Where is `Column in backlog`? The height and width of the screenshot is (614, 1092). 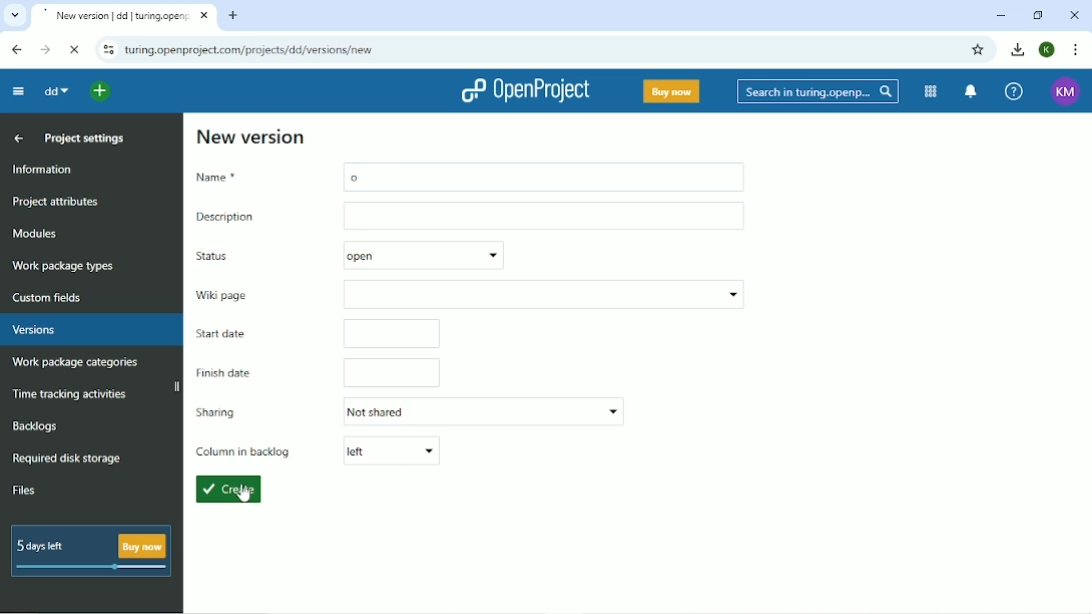 Column in backlog is located at coordinates (318, 451).